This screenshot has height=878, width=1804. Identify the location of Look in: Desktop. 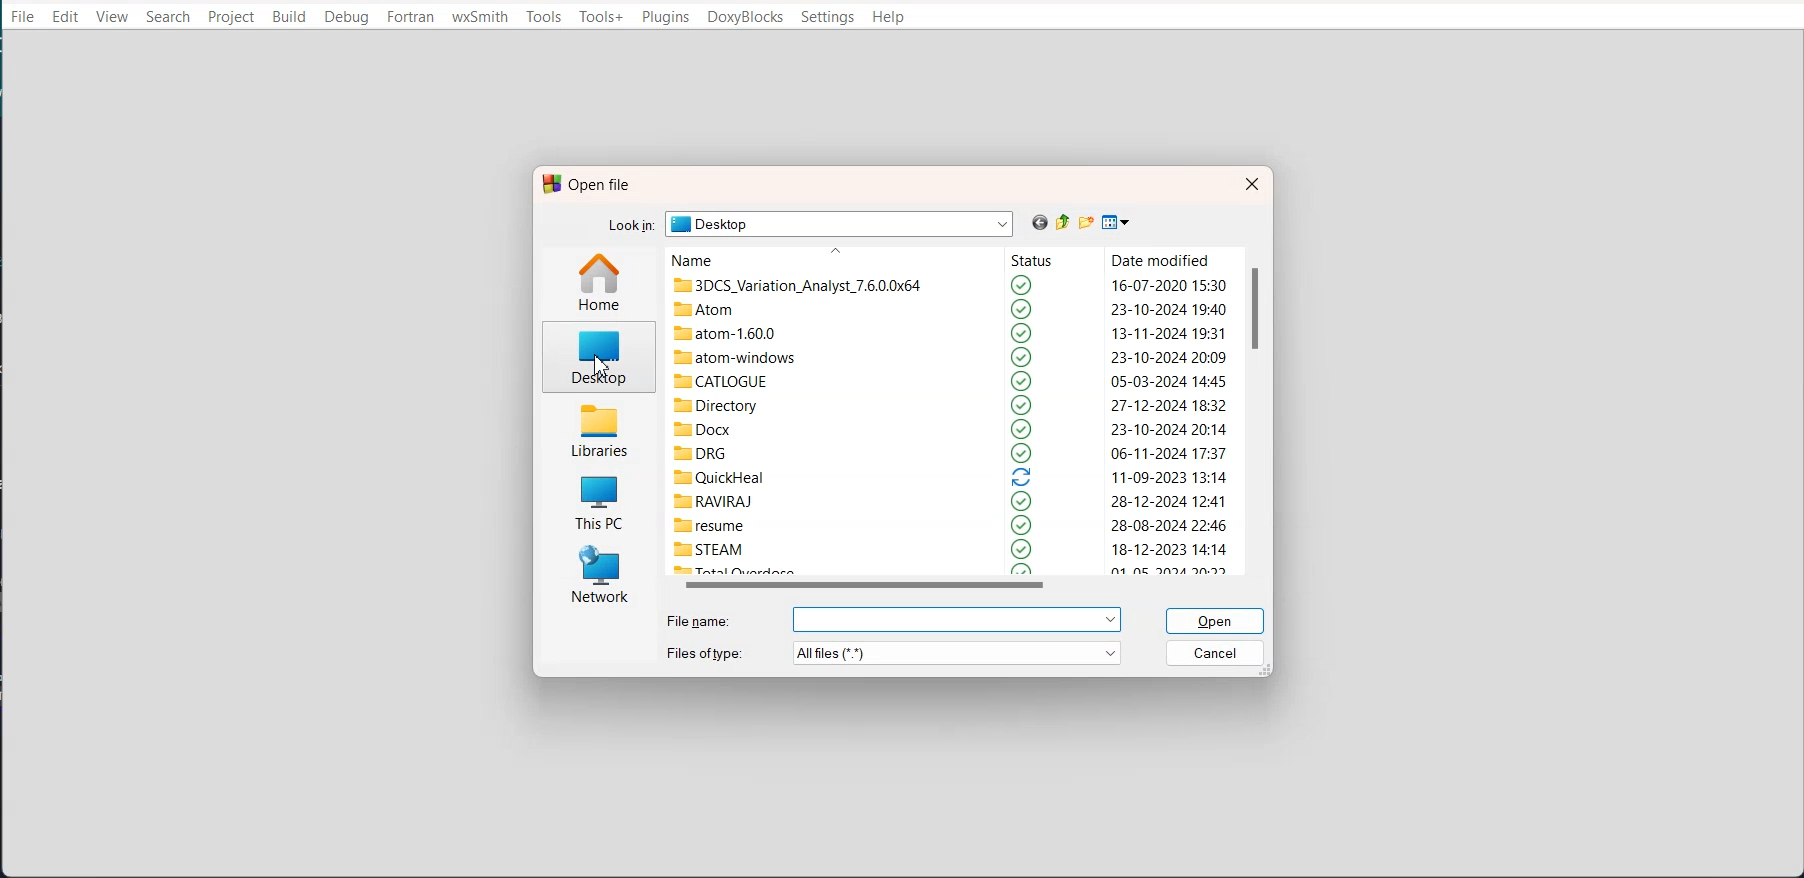
(808, 223).